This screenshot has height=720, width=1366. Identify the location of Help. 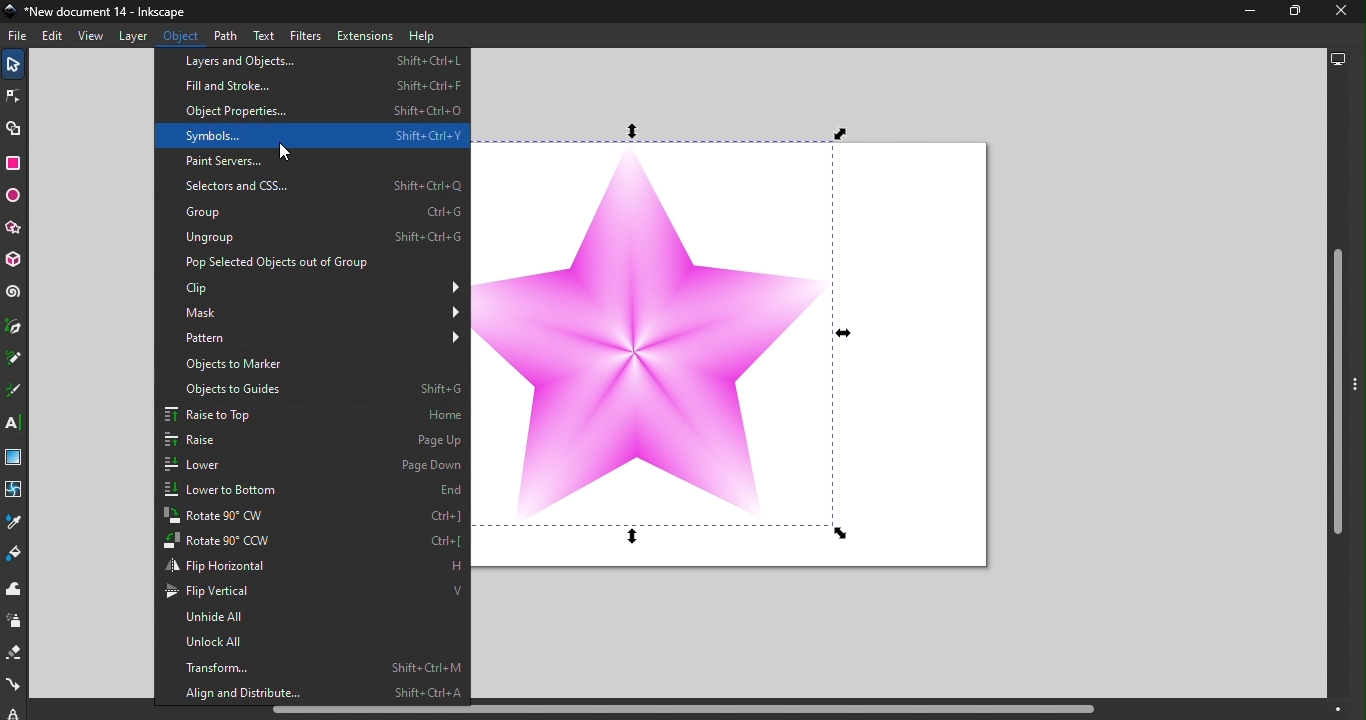
(423, 35).